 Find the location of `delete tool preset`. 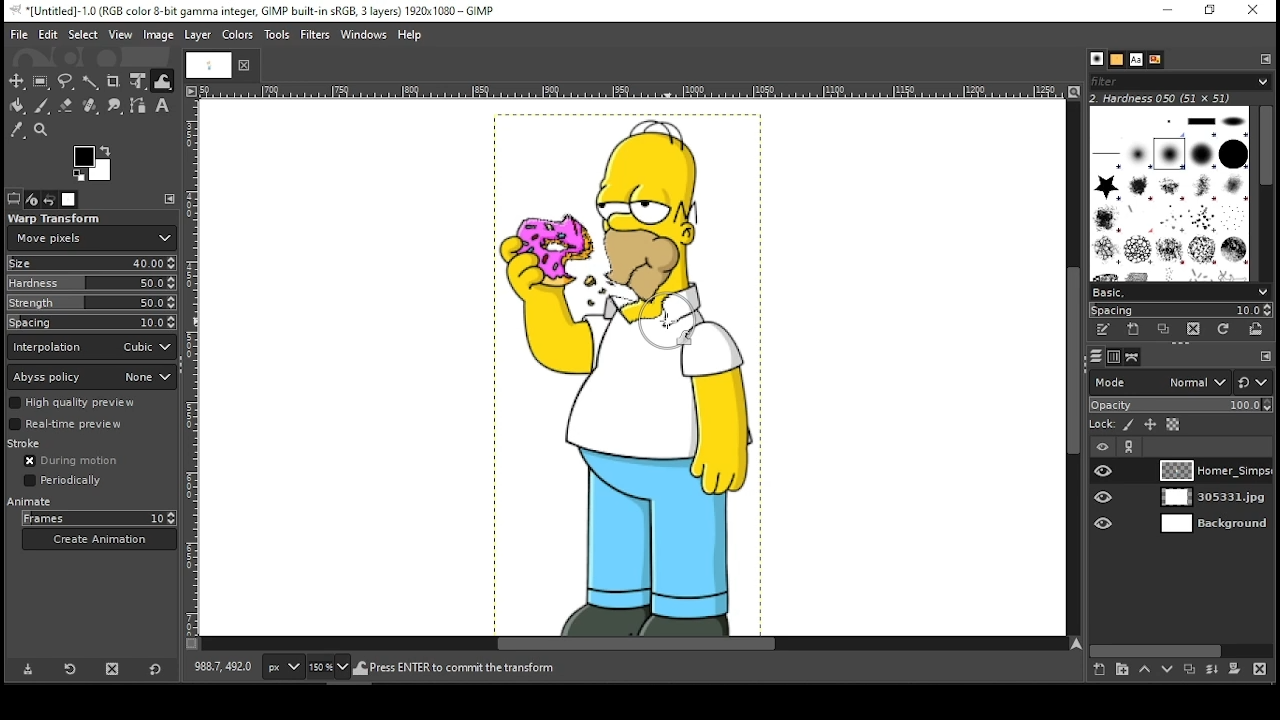

delete tool preset is located at coordinates (111, 670).